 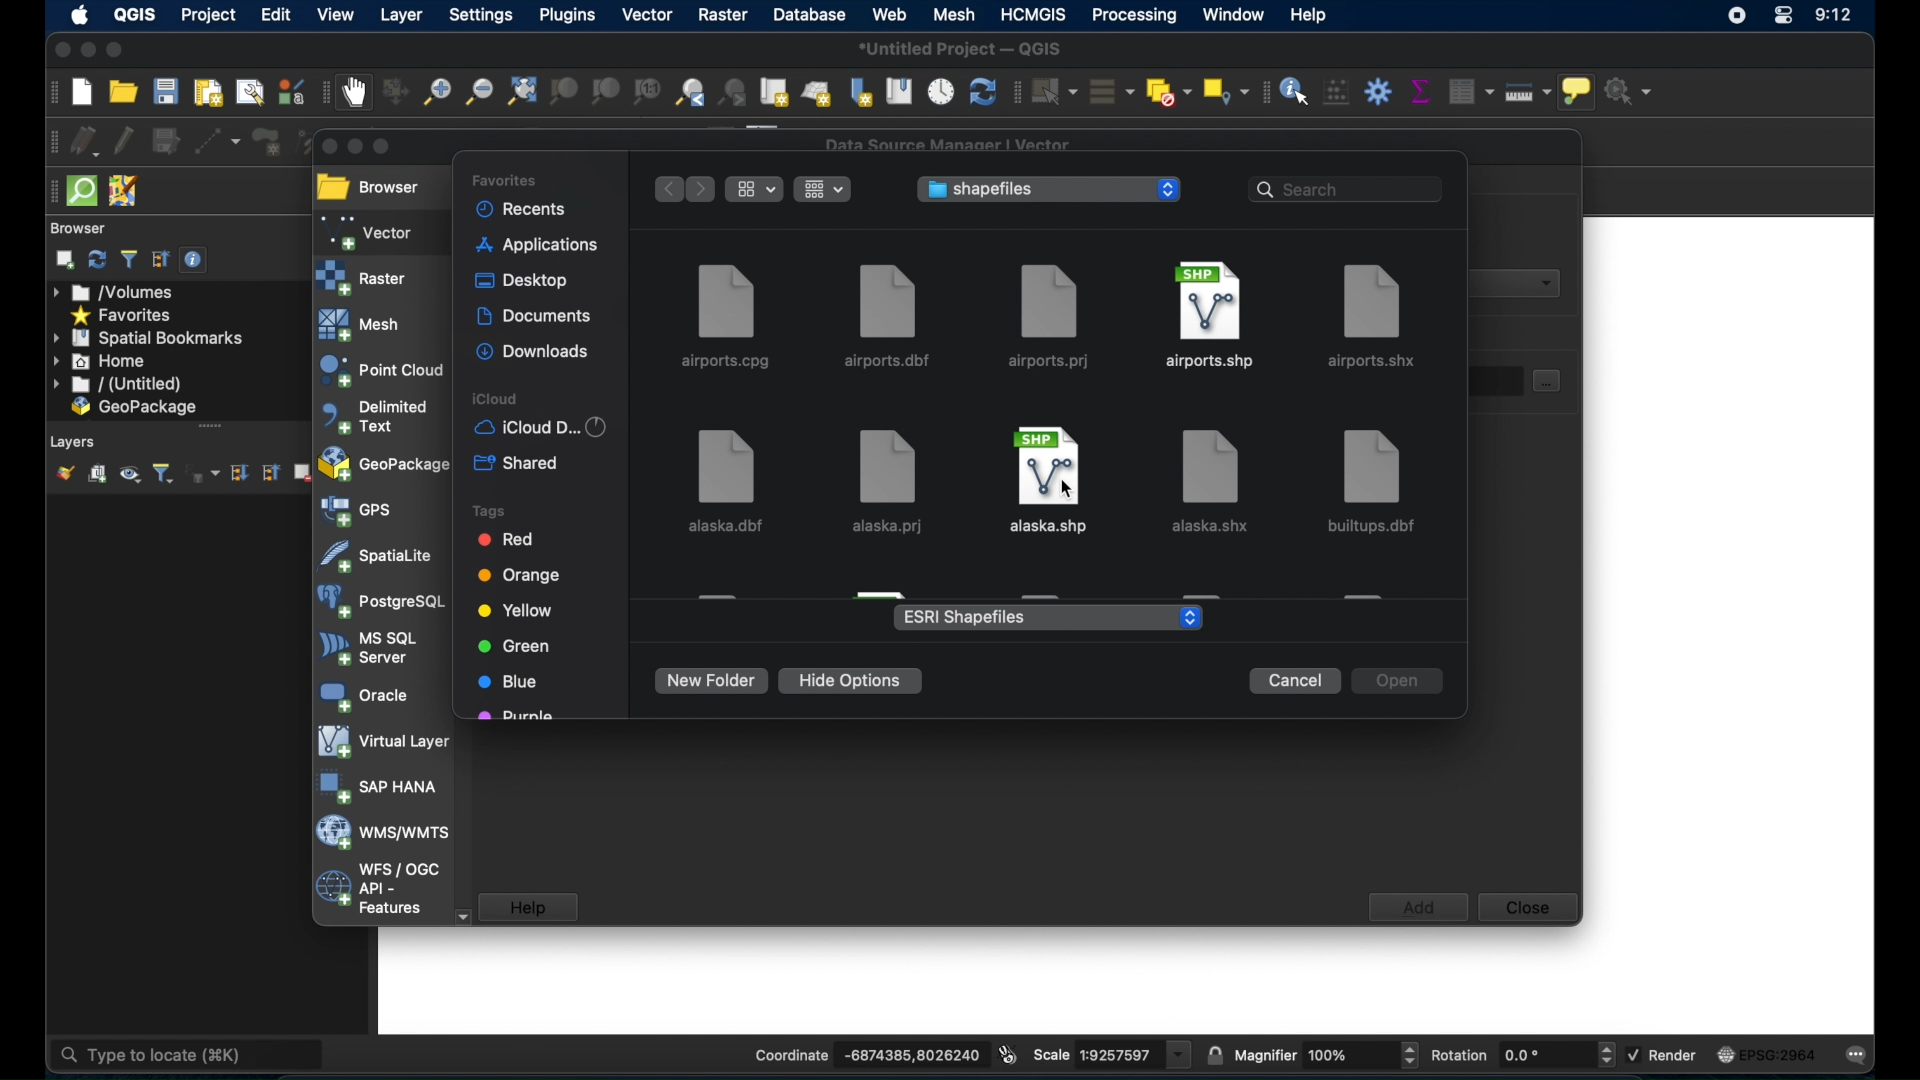 What do you see at coordinates (567, 14) in the screenshot?
I see `plugins` at bounding box center [567, 14].